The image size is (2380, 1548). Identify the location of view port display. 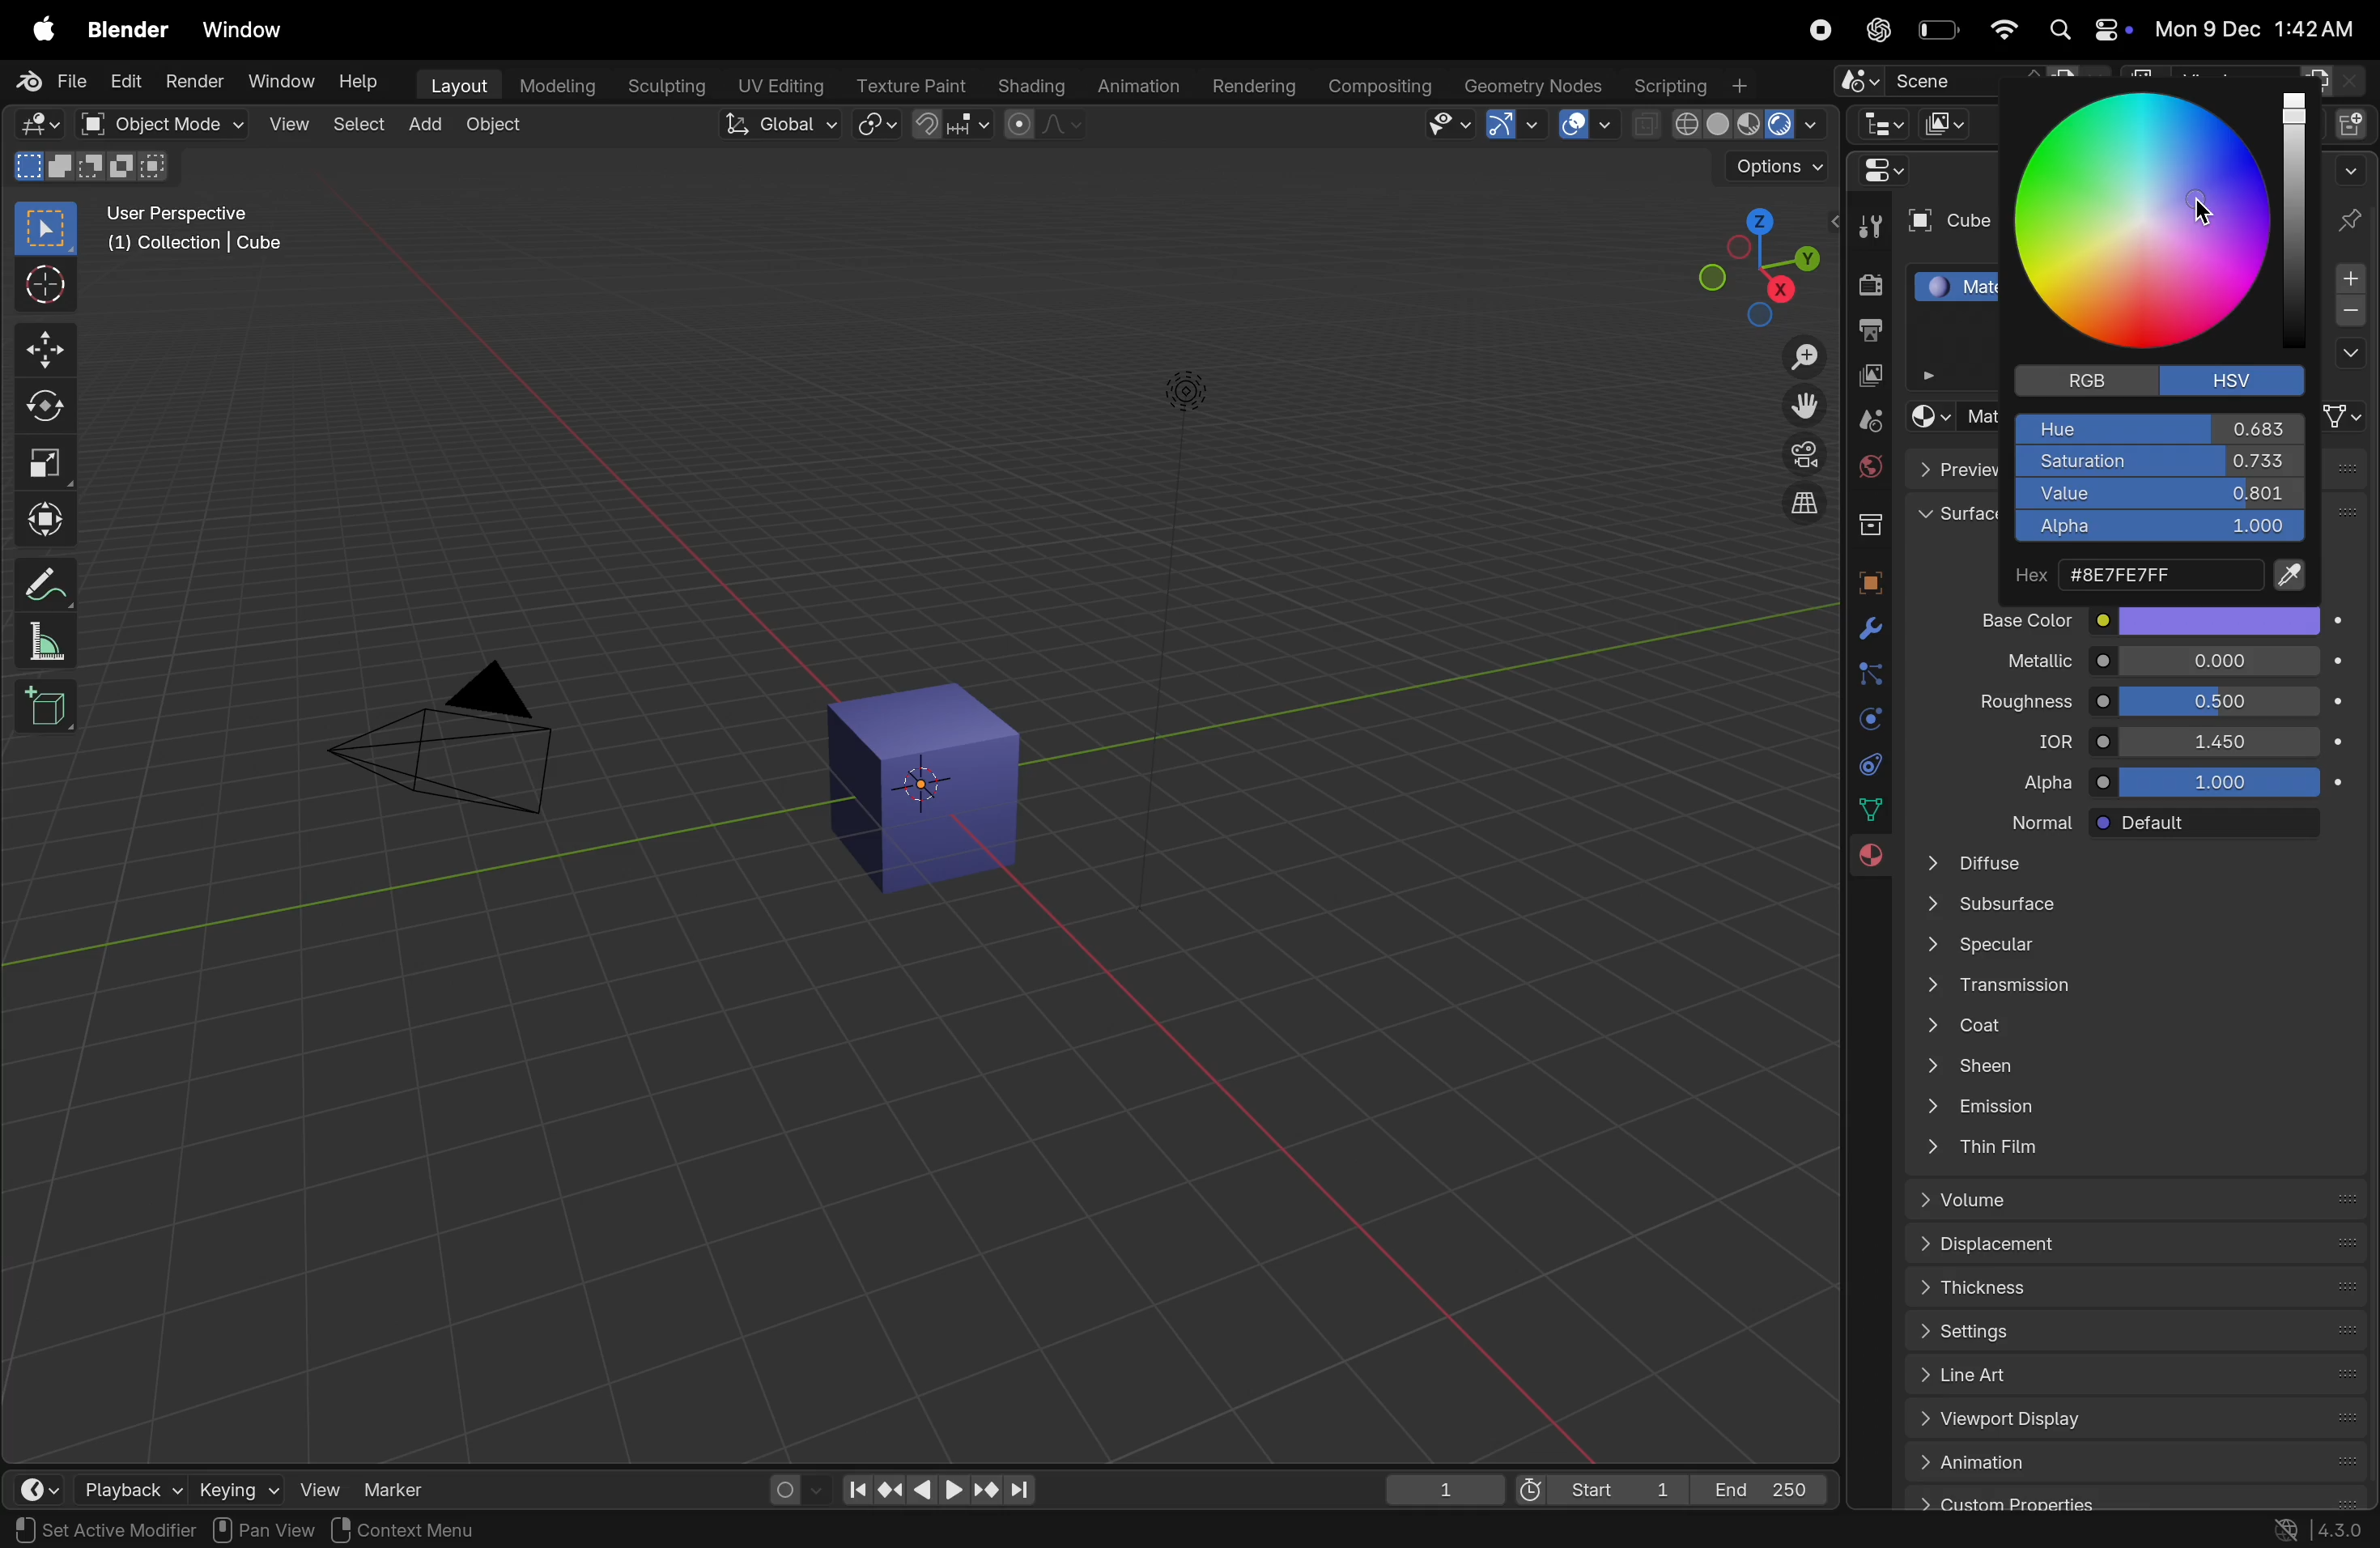
(2129, 1422).